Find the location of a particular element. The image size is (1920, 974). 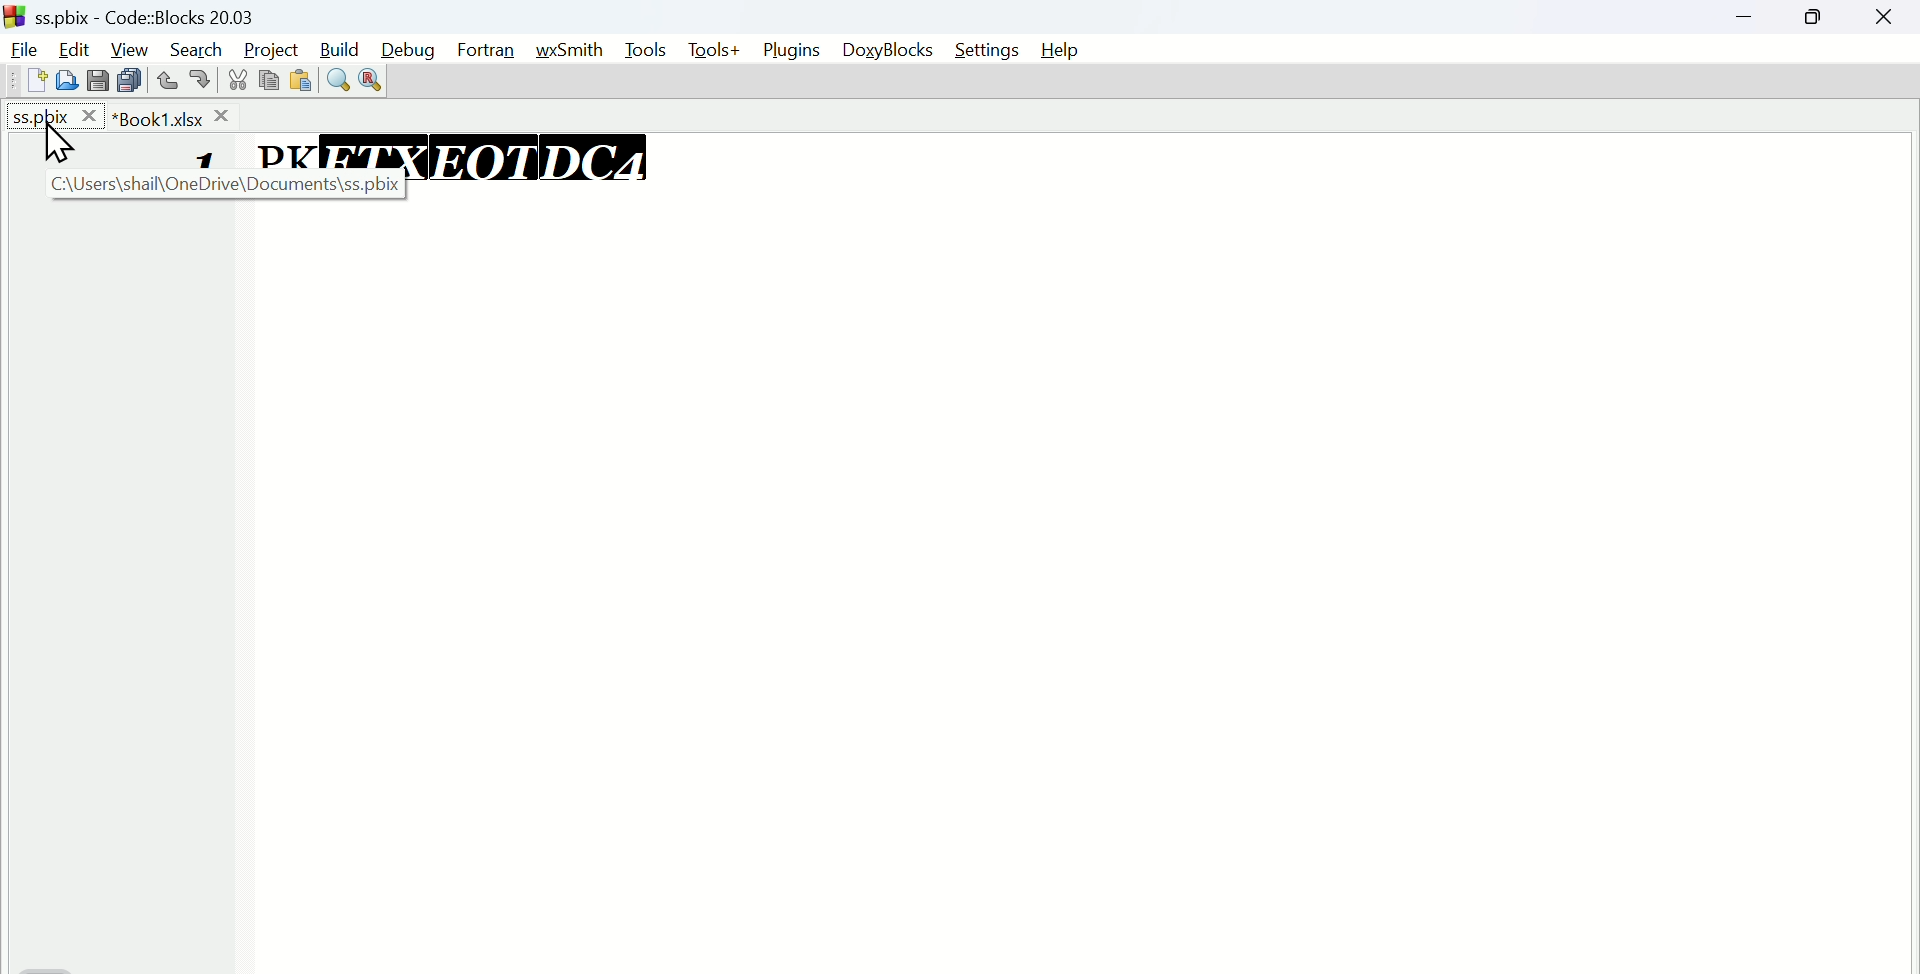

help is located at coordinates (1059, 51).